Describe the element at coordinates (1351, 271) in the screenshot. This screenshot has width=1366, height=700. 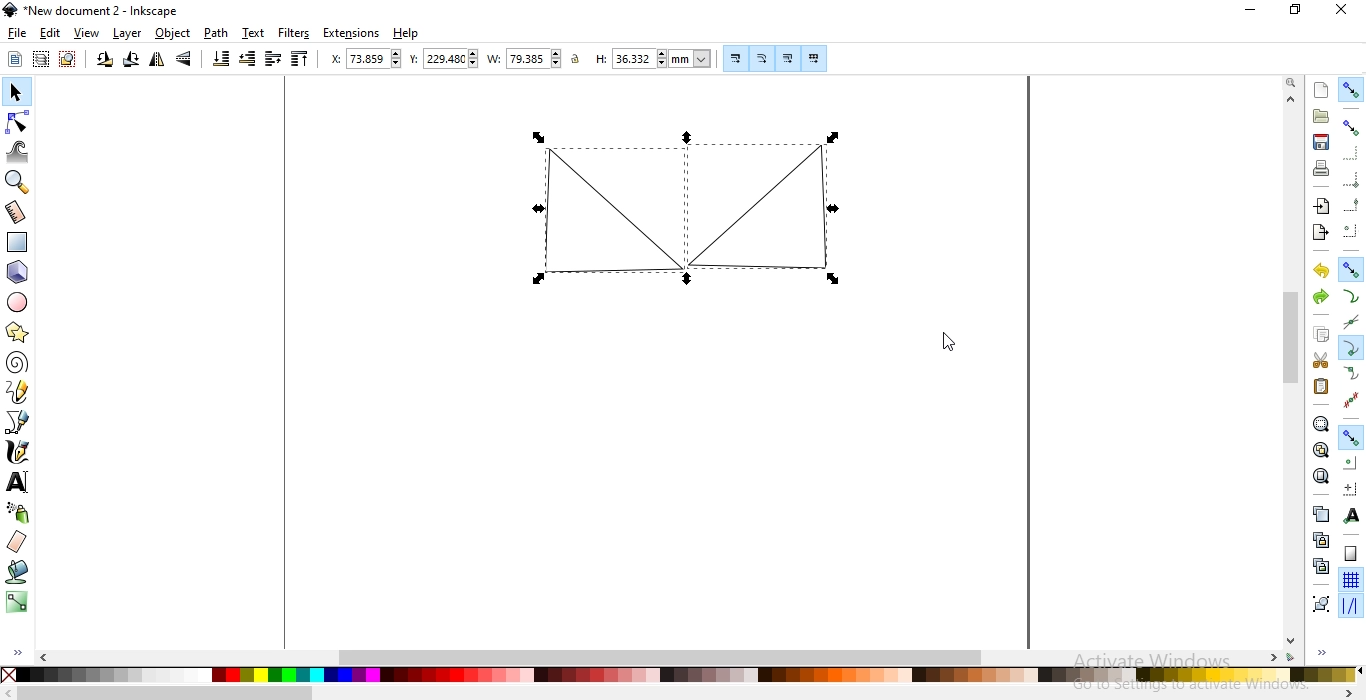
I see `snap nodes, paths and handles` at that location.